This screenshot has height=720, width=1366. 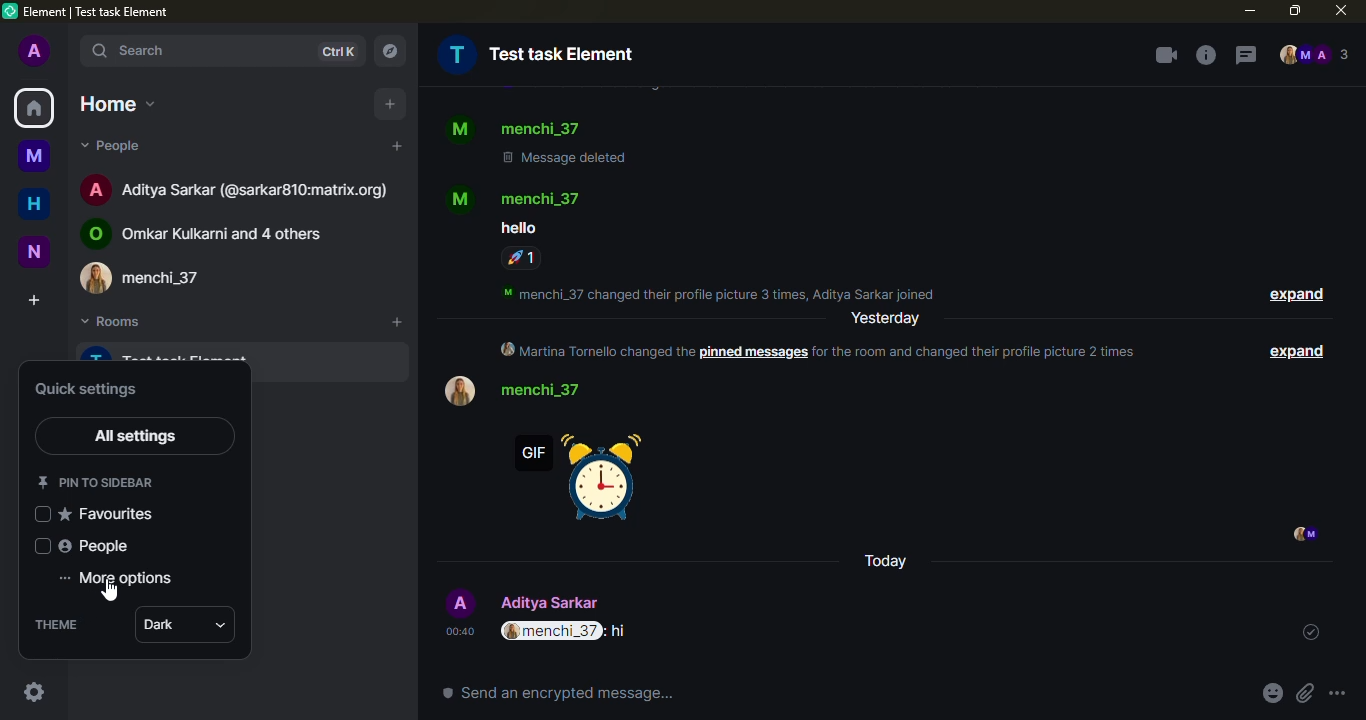 I want to click on info, so click(x=729, y=293).